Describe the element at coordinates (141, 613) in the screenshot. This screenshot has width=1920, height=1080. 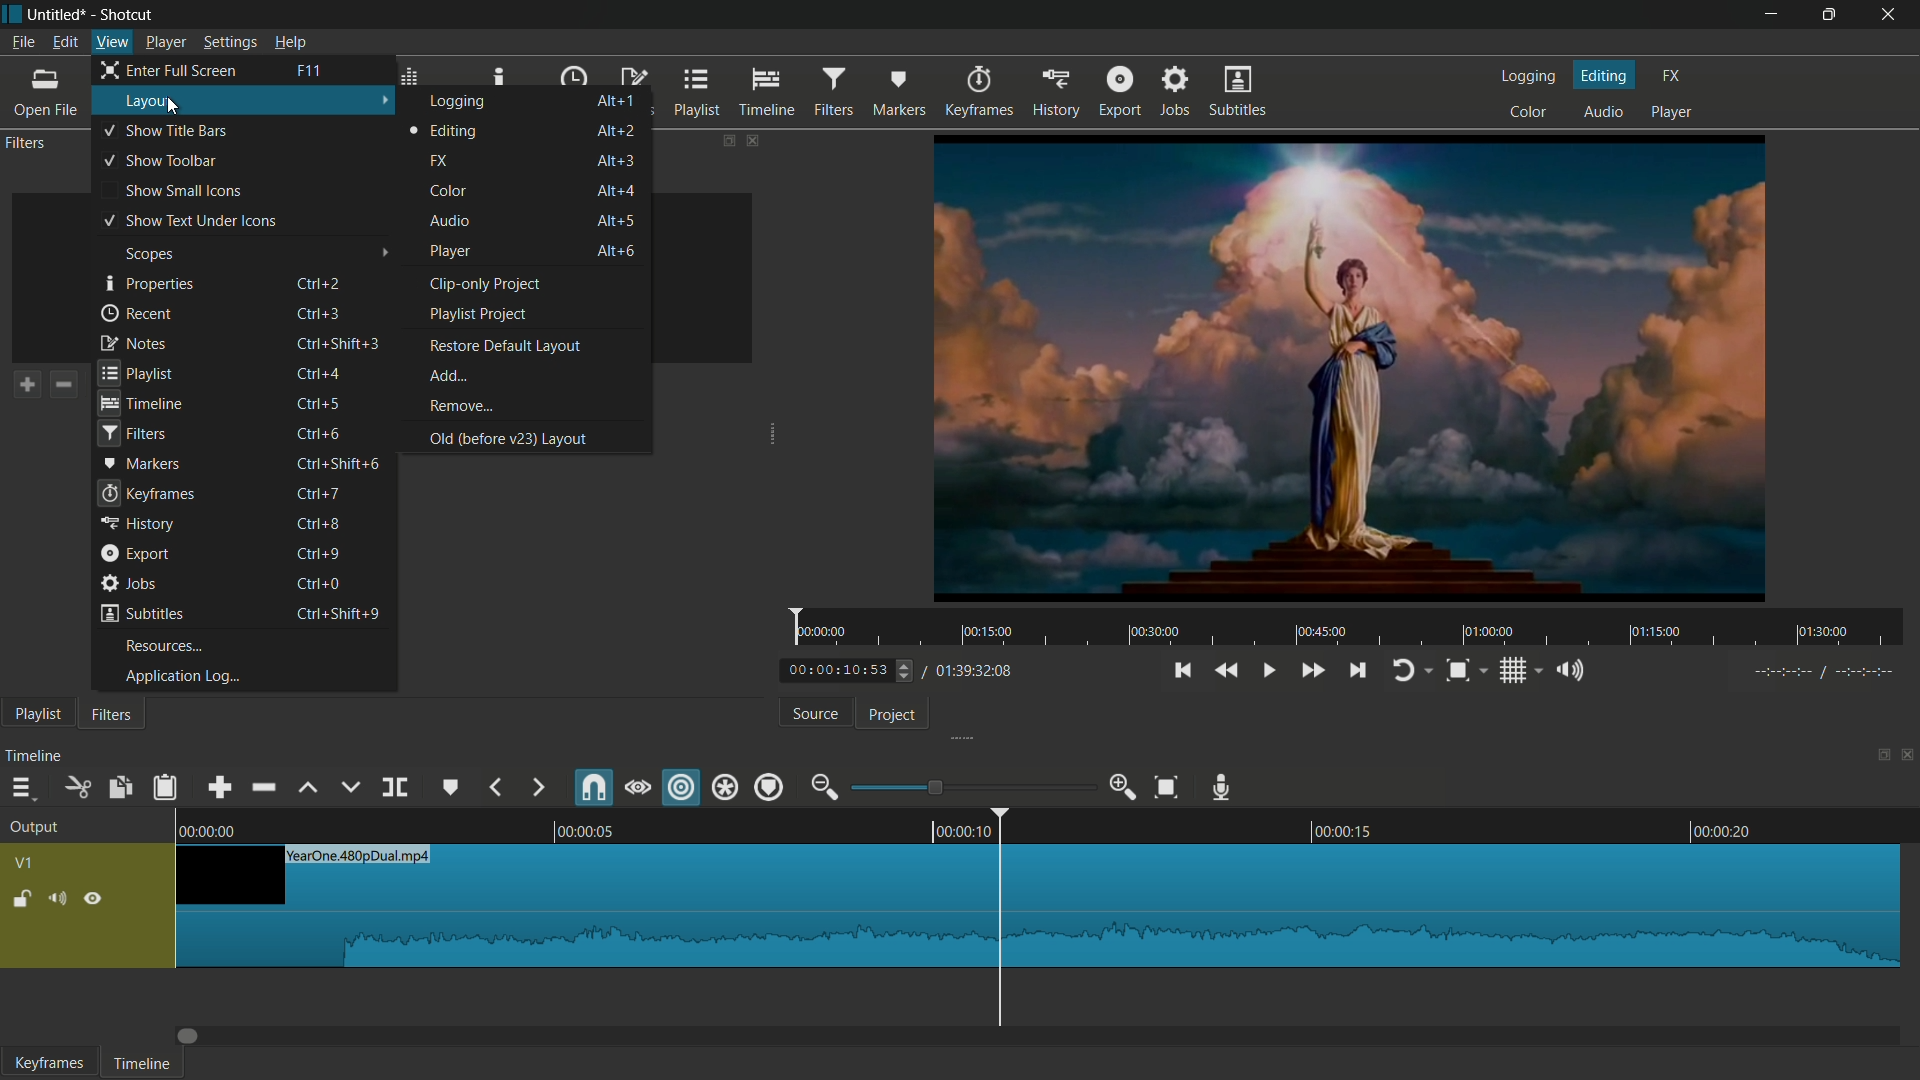
I see `subtitles` at that location.